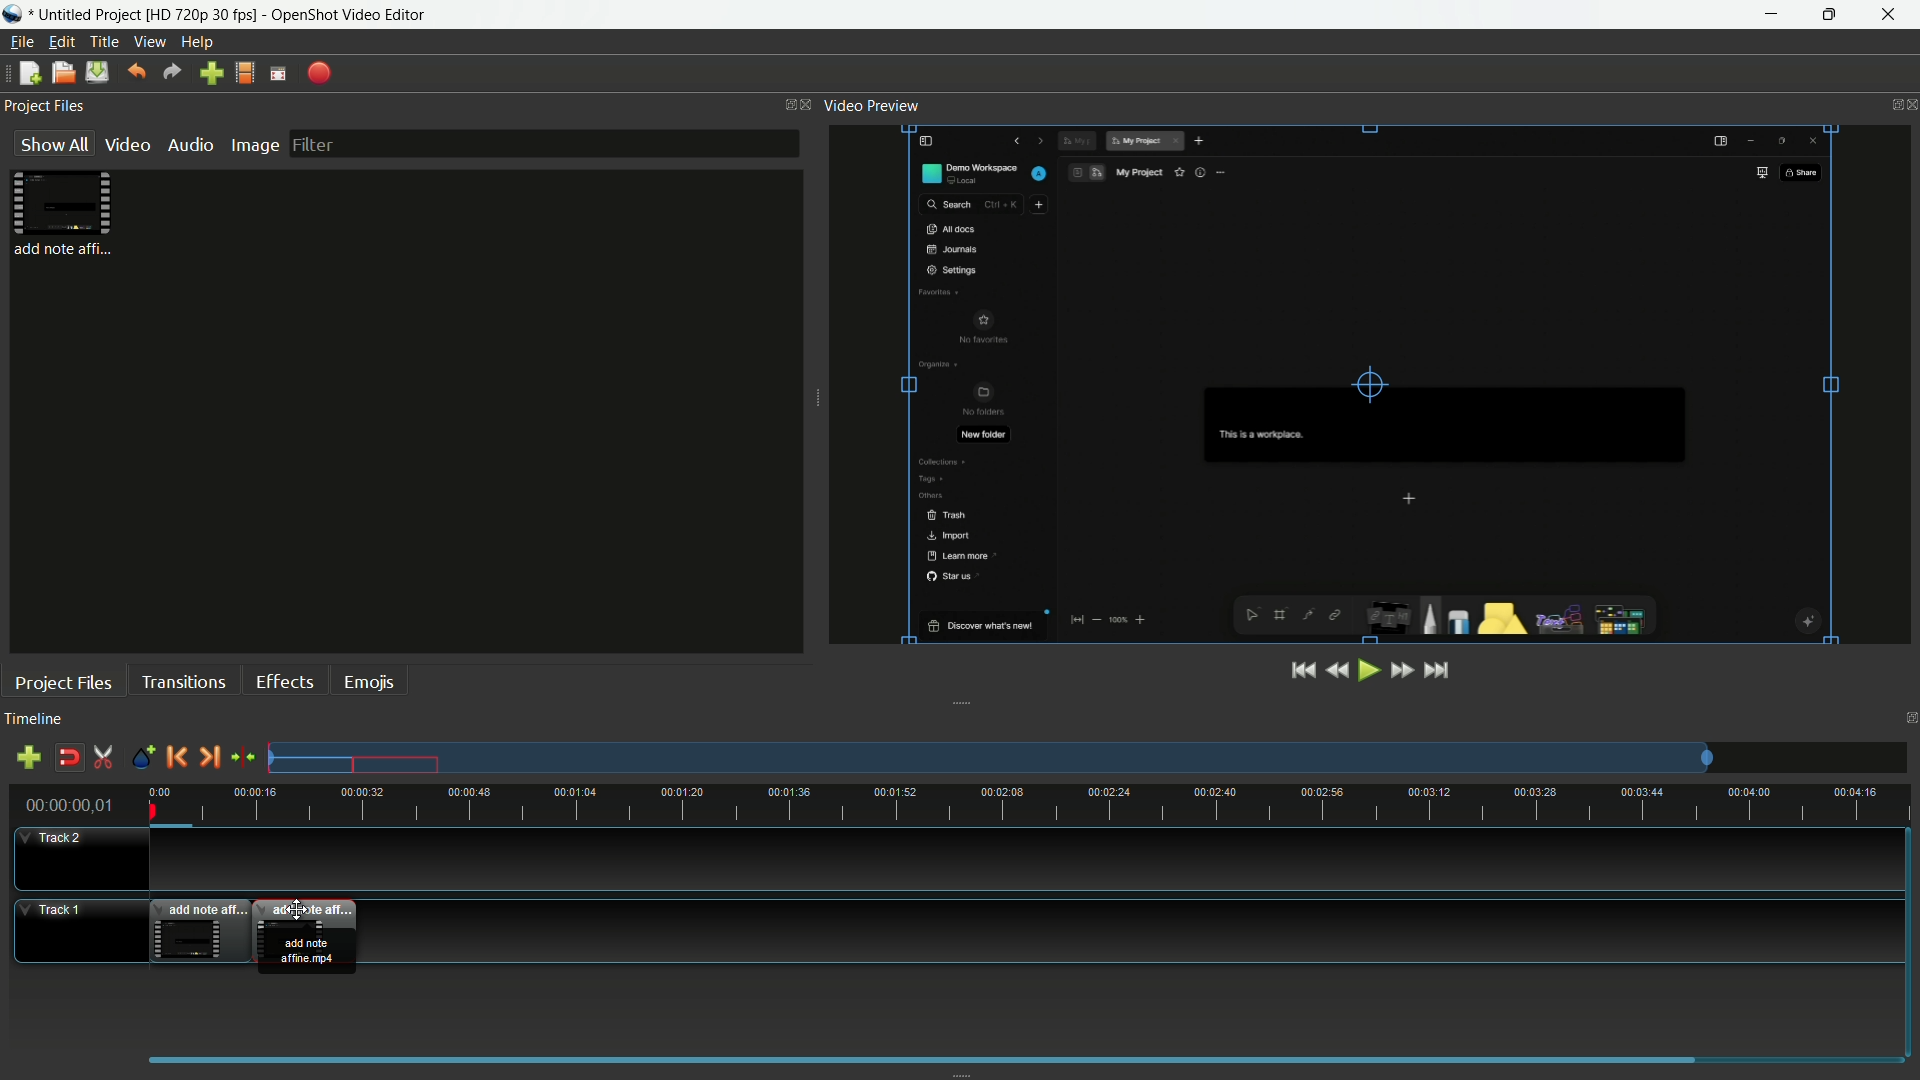 The width and height of the screenshot is (1920, 1080). What do you see at coordinates (103, 757) in the screenshot?
I see `enable razor` at bounding box center [103, 757].